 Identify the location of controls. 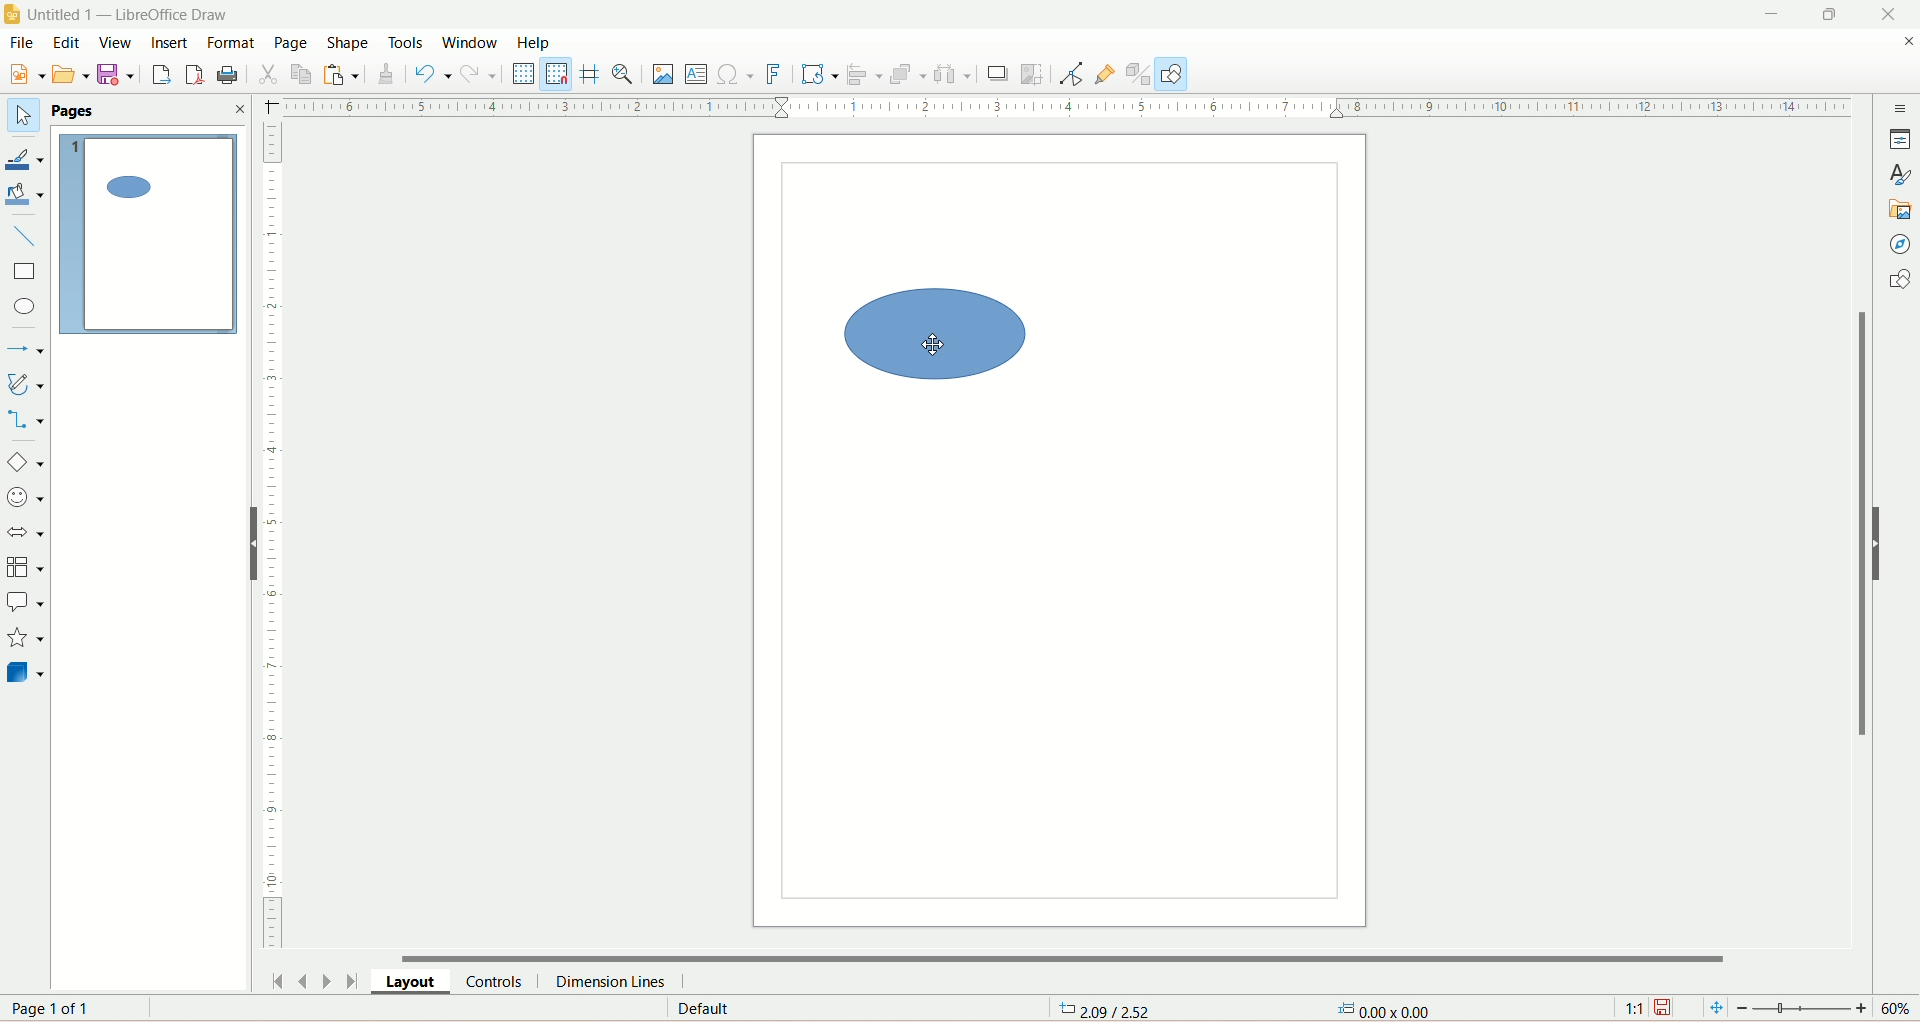
(499, 982).